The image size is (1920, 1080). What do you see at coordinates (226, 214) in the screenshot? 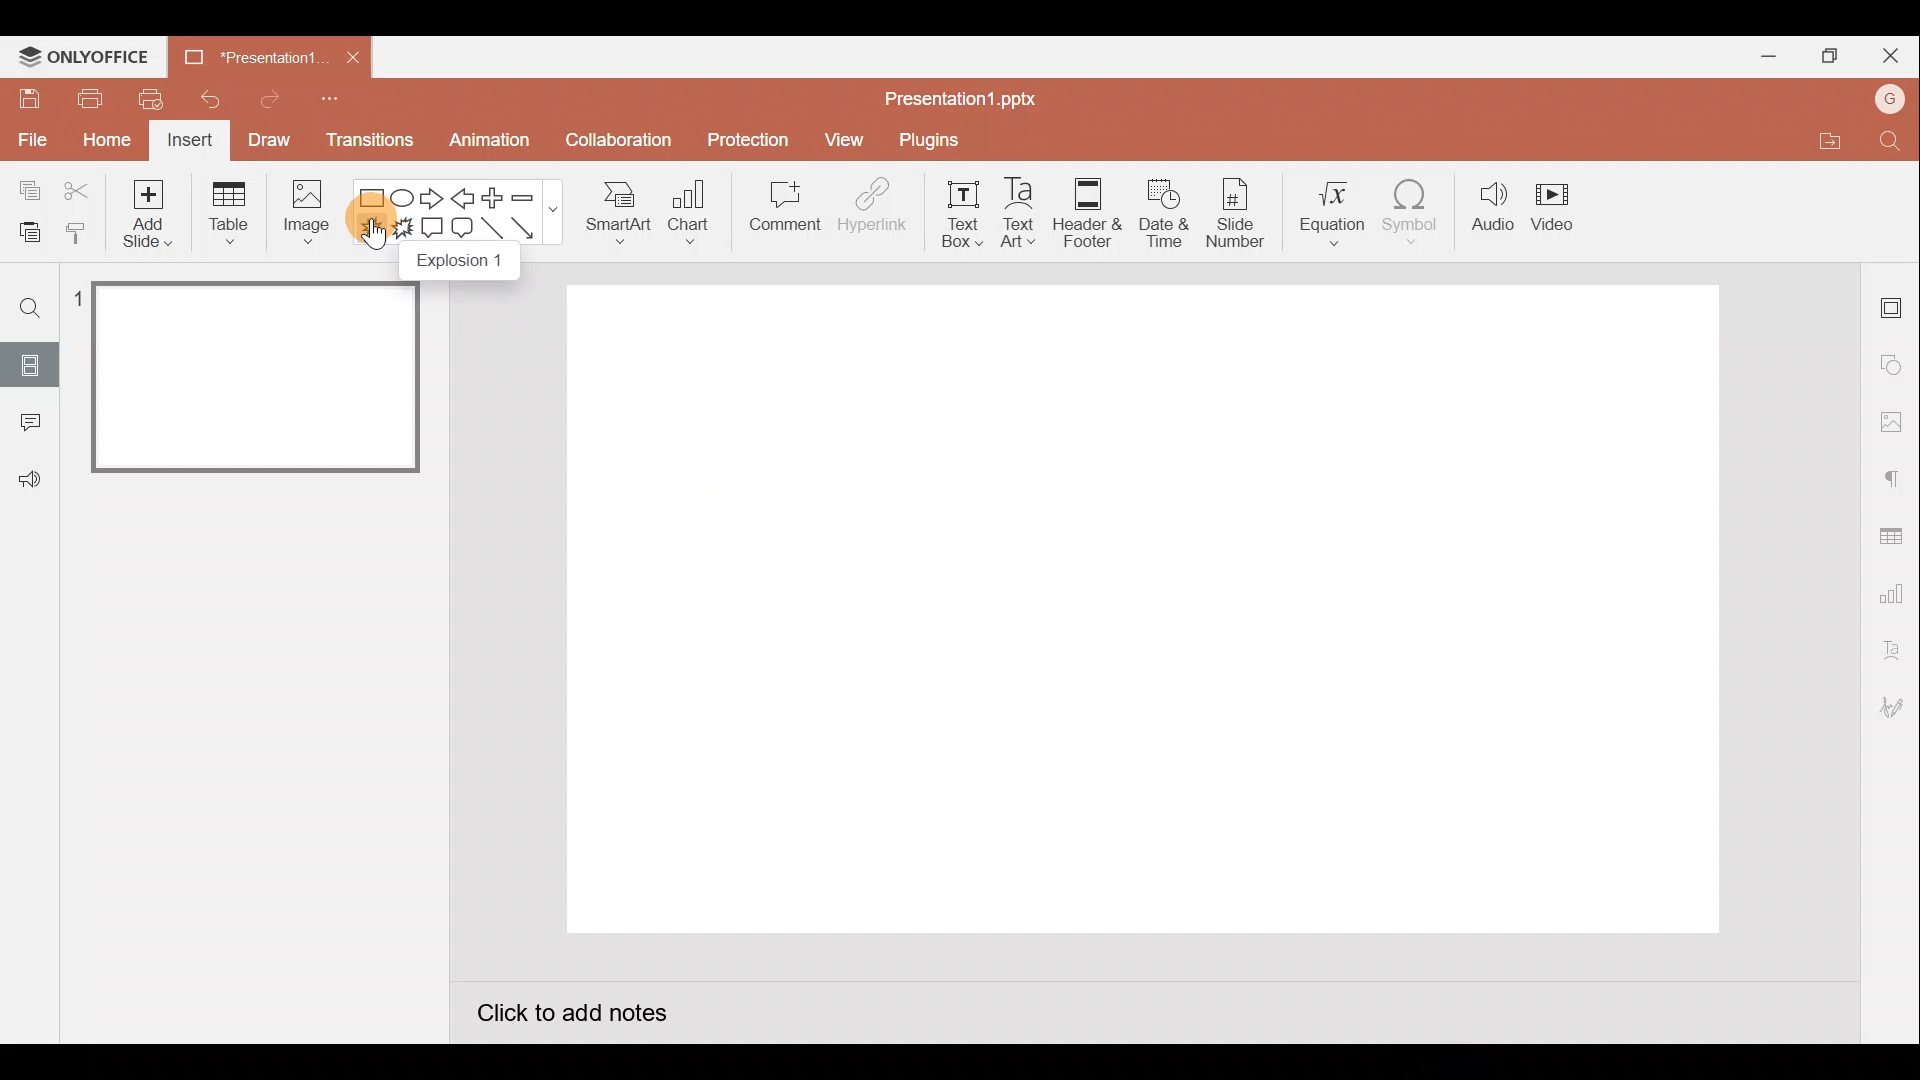
I see `Table` at bounding box center [226, 214].